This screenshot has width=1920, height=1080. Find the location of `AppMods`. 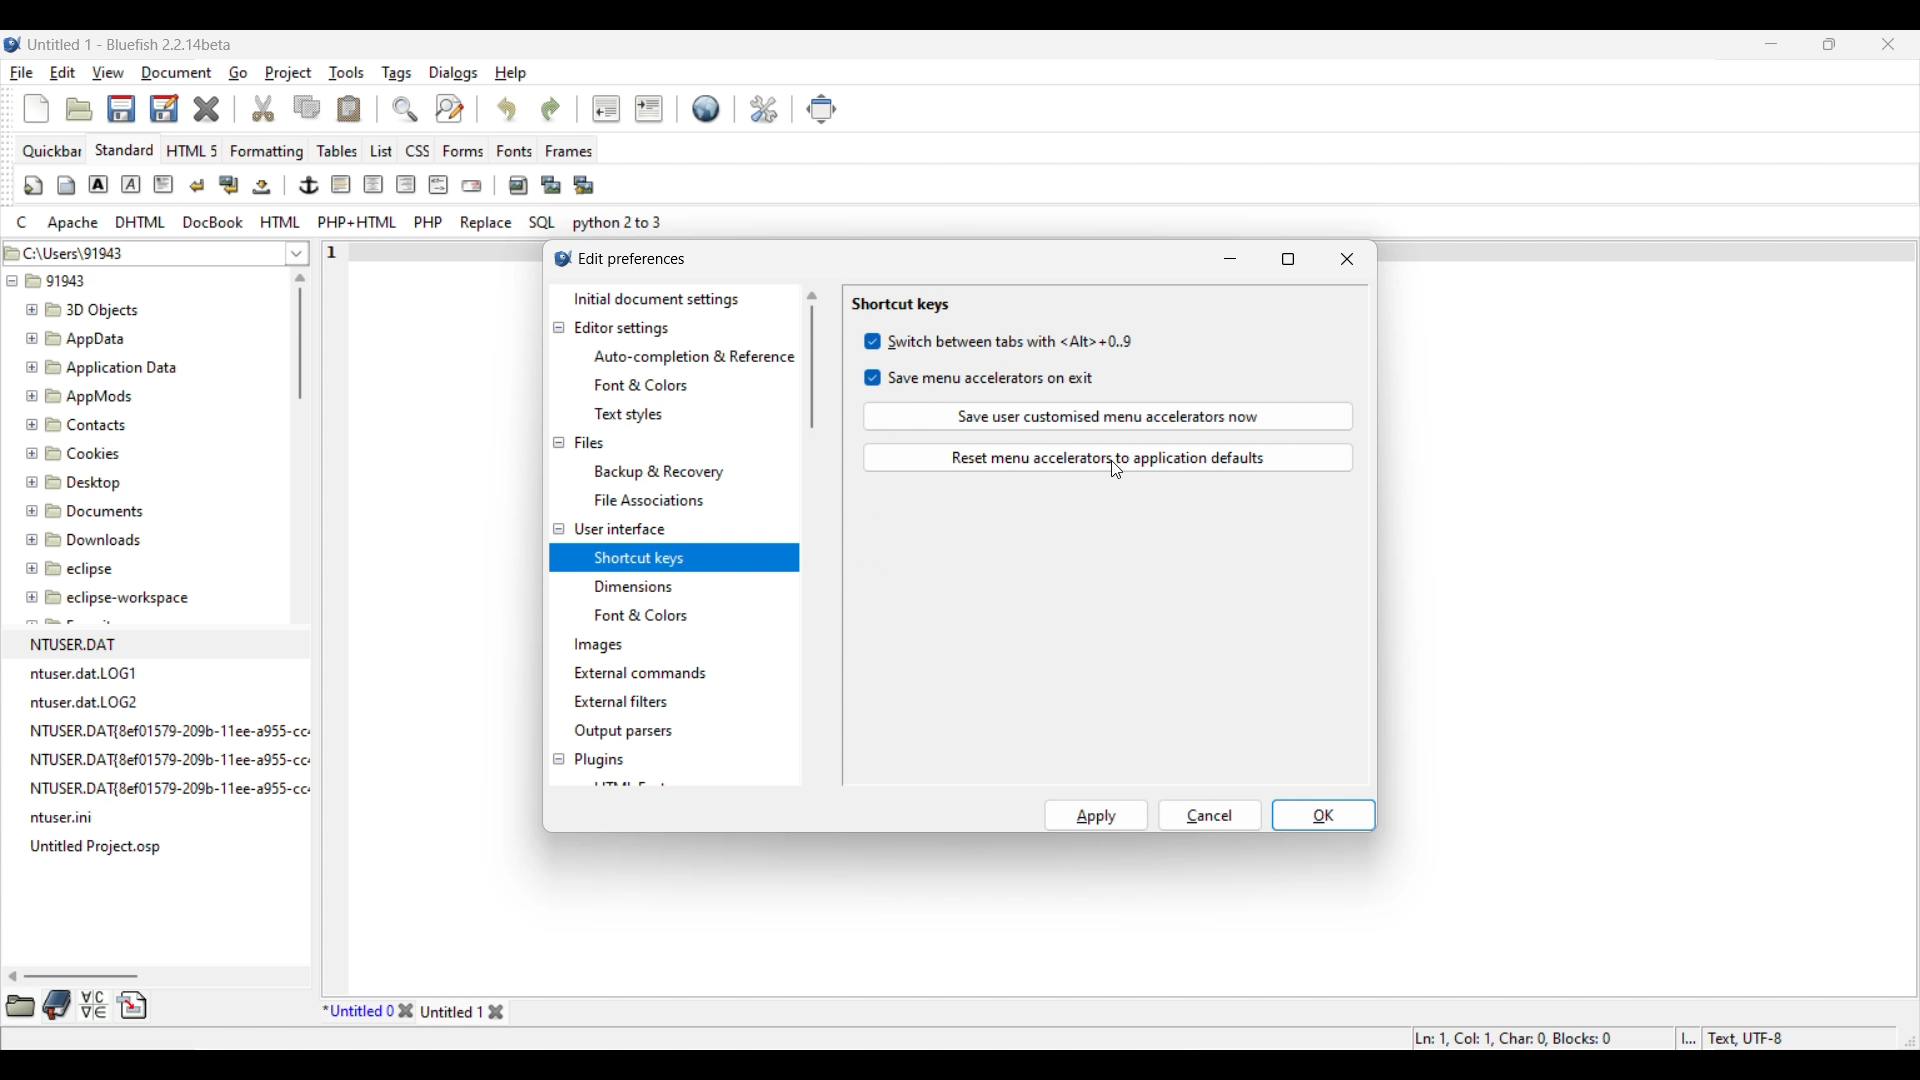

AppMods is located at coordinates (77, 393).